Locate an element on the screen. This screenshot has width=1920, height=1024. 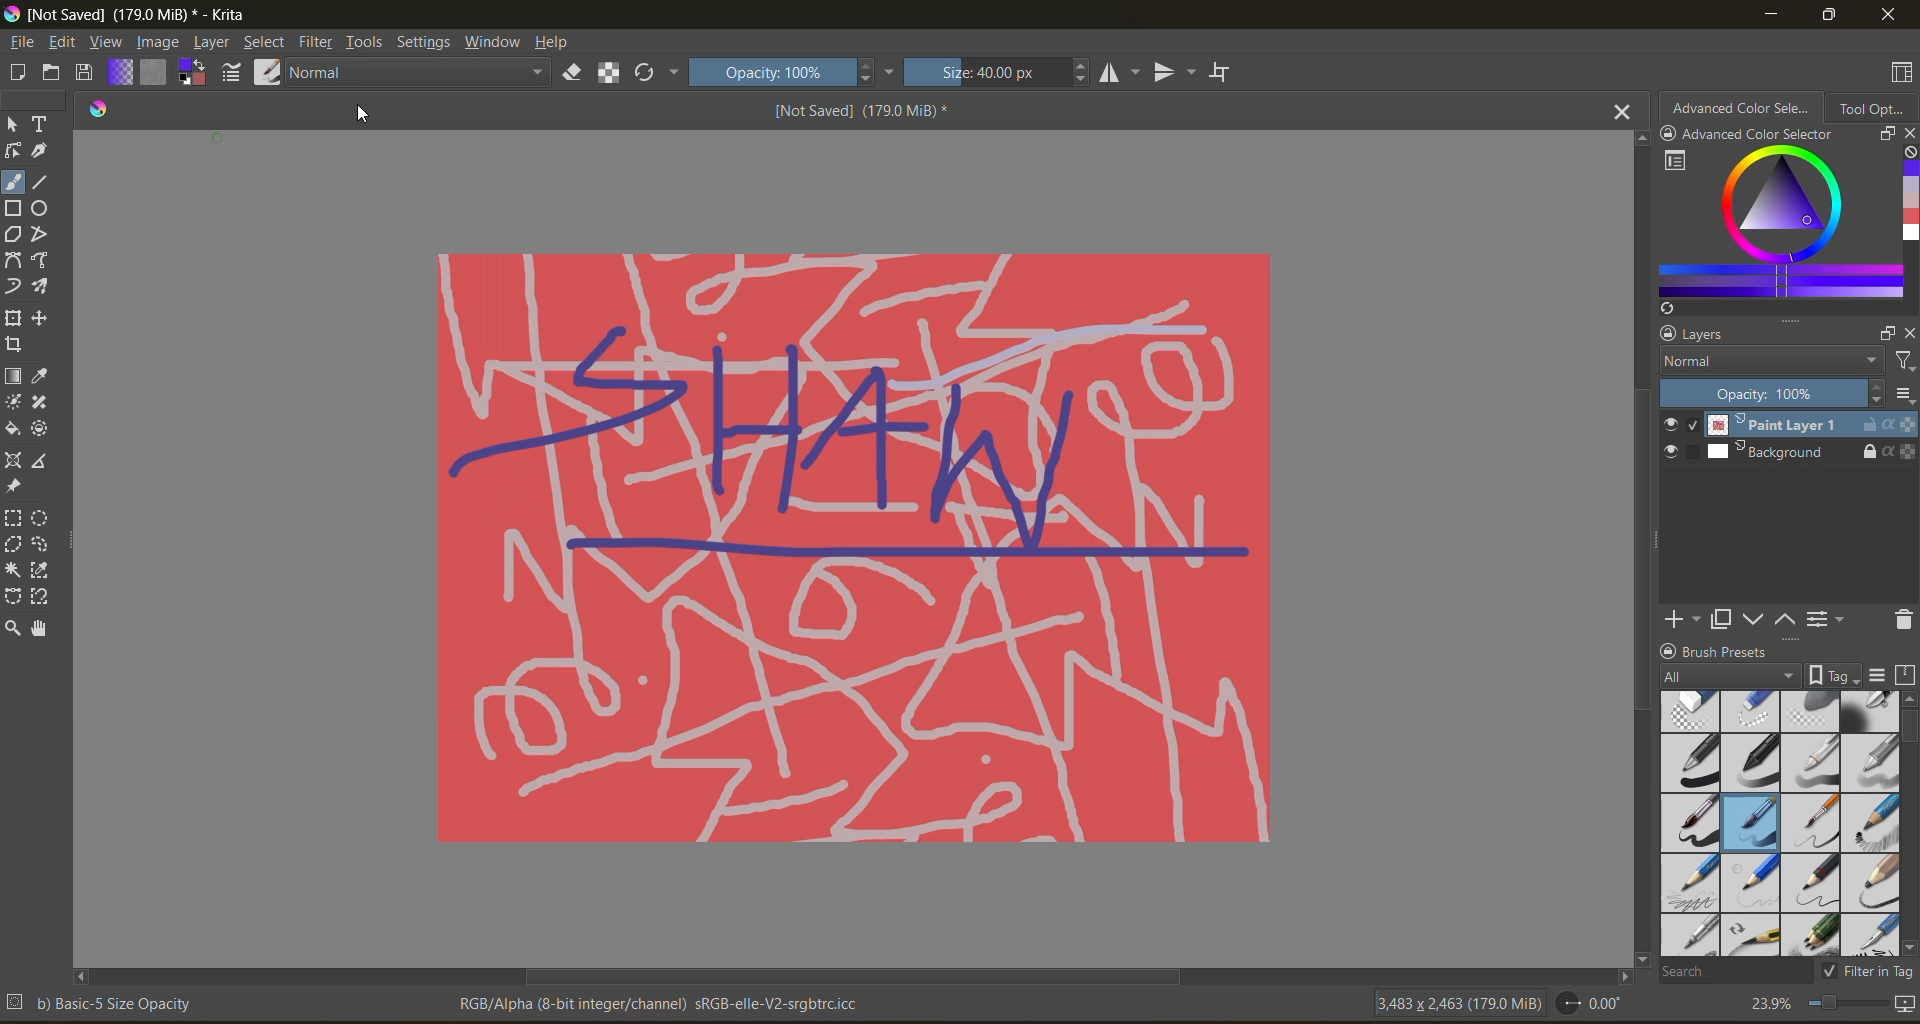
search is located at coordinates (1737, 973).